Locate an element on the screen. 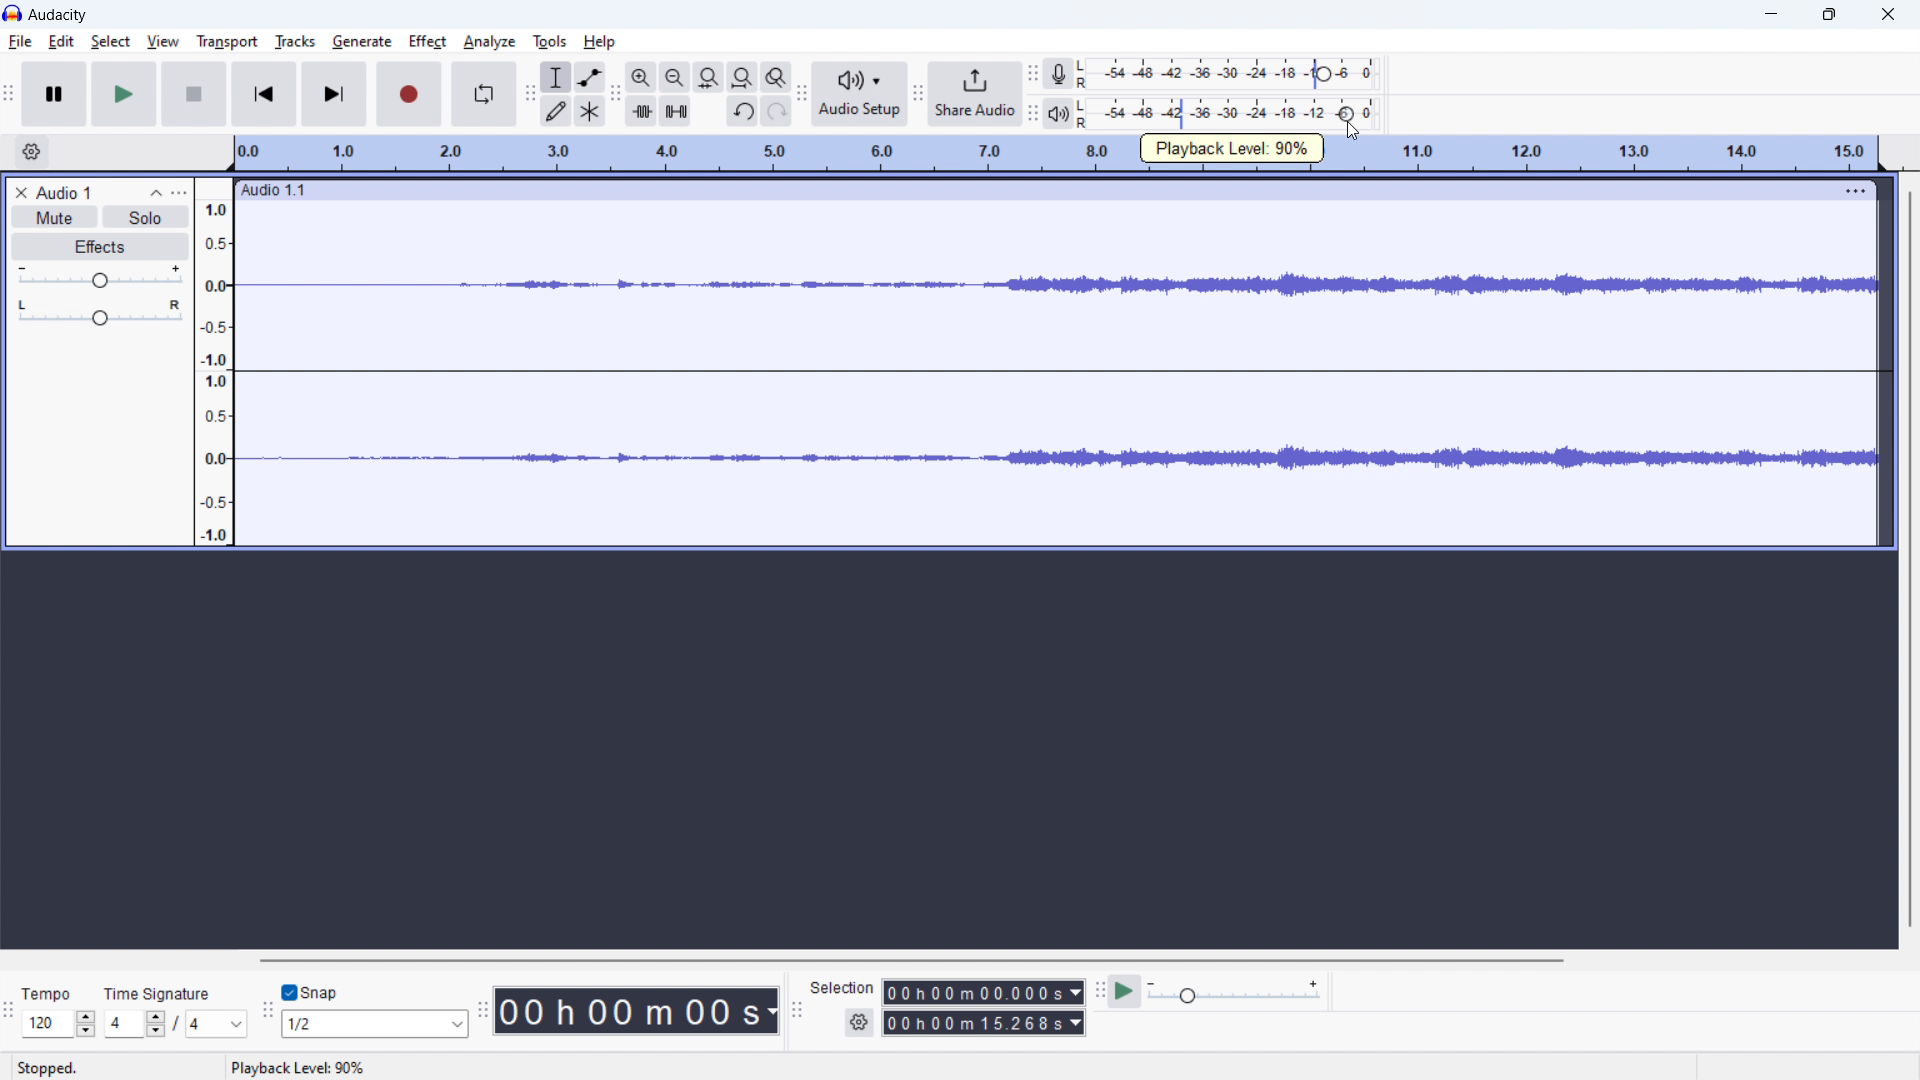 This screenshot has width=1920, height=1080. share audio is located at coordinates (975, 94).